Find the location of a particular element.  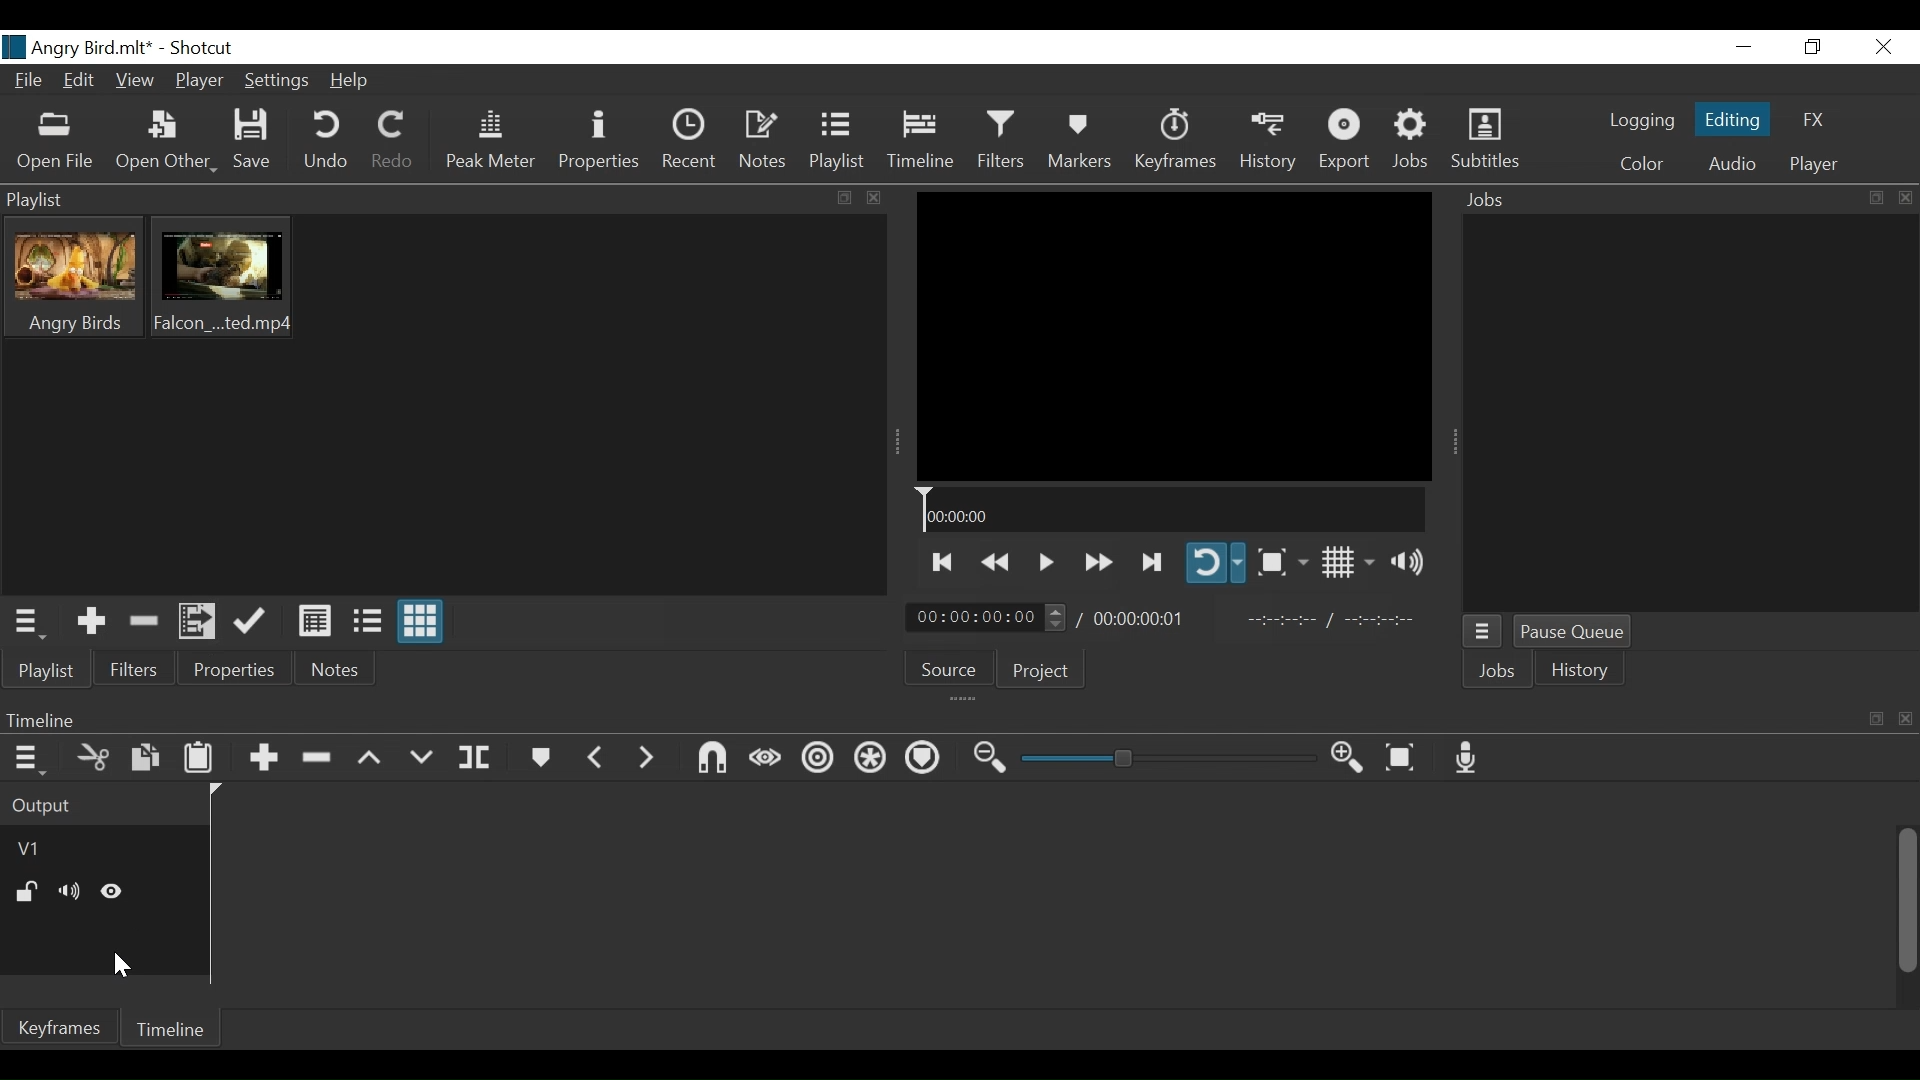

Restore is located at coordinates (1815, 46).